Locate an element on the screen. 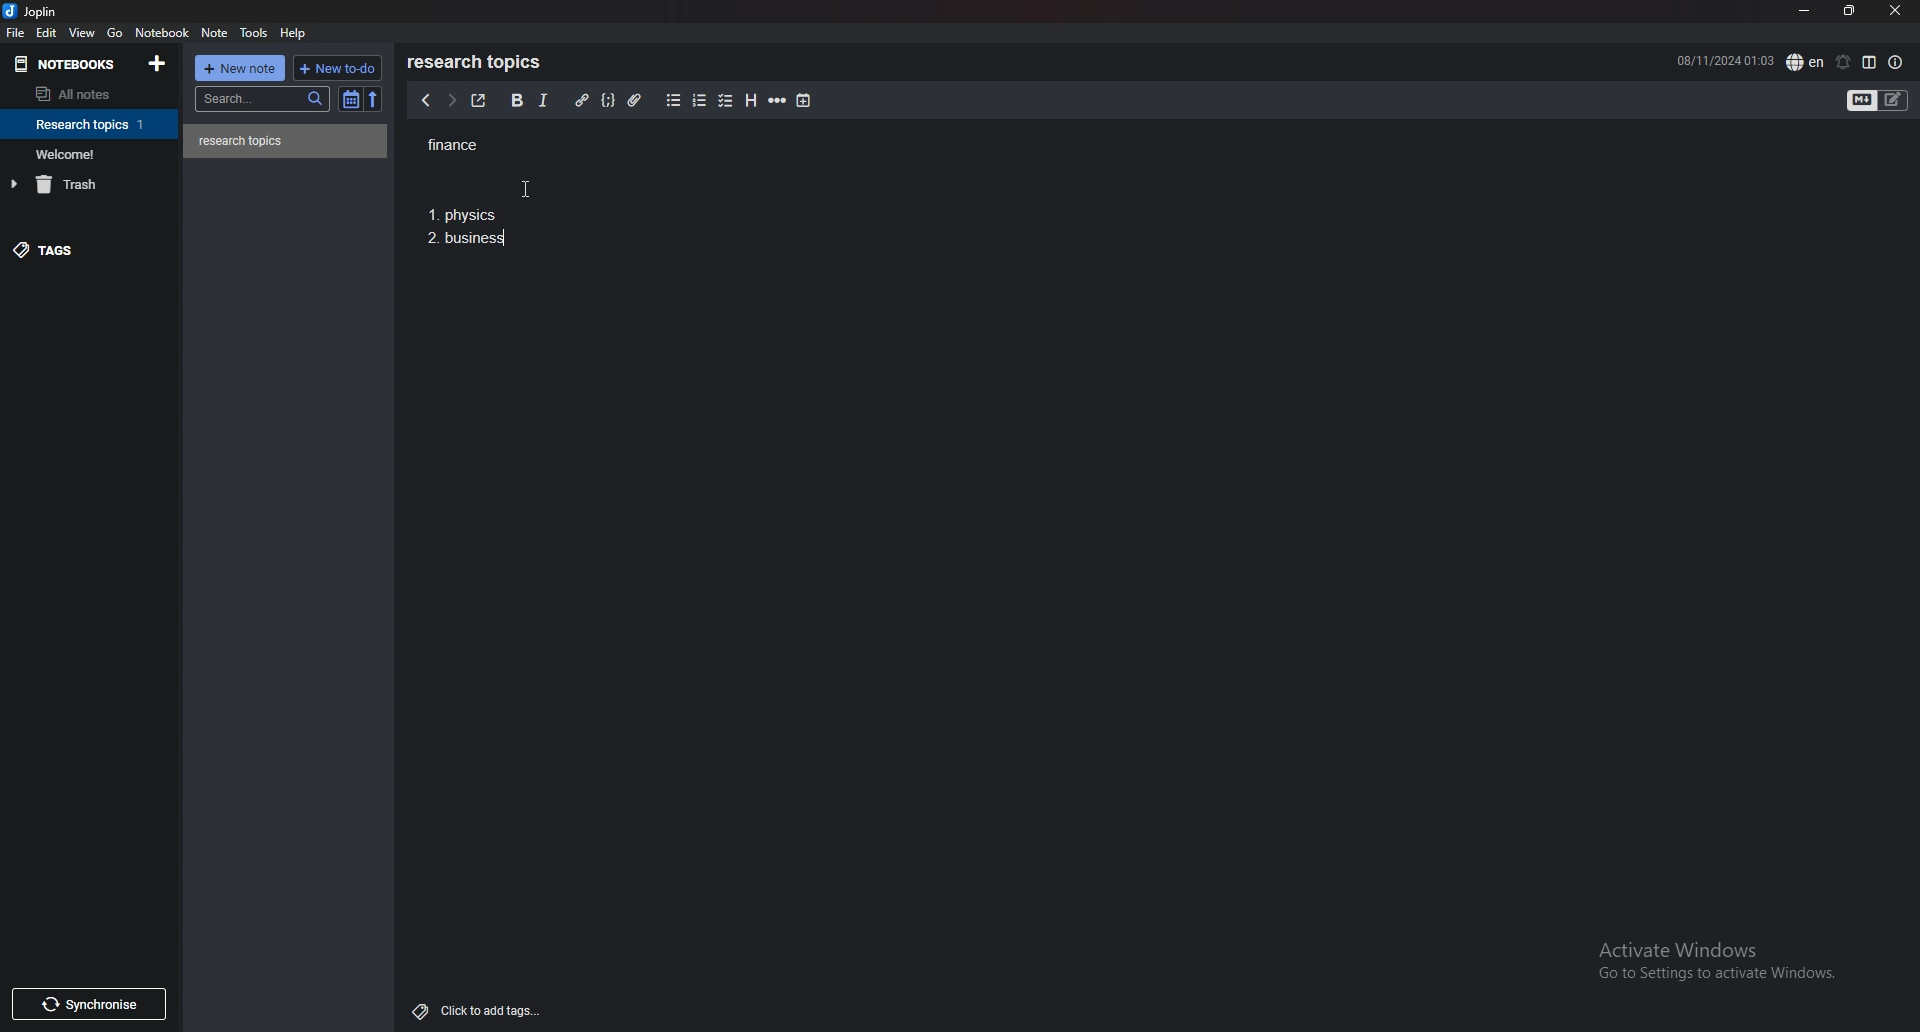 The width and height of the screenshot is (1920, 1032). horizontal rule is located at coordinates (779, 101).